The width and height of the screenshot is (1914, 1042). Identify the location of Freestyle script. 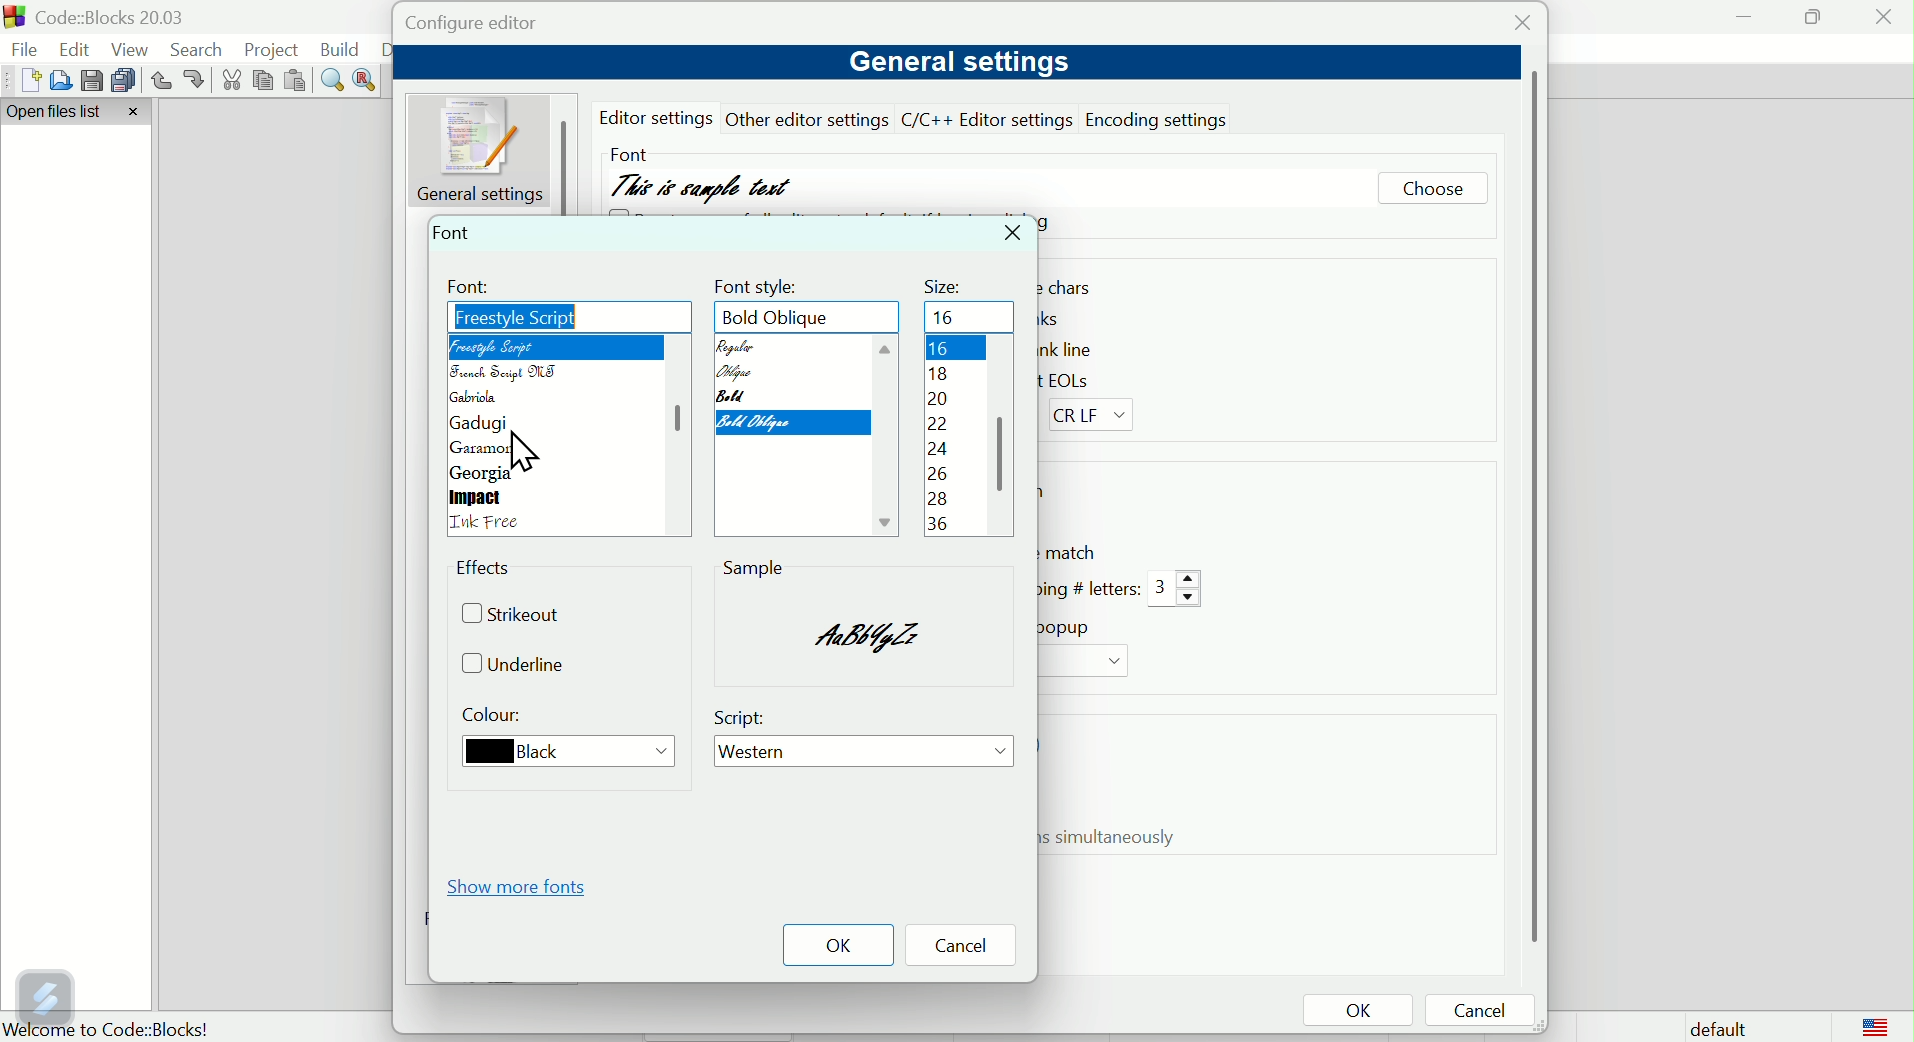
(517, 317).